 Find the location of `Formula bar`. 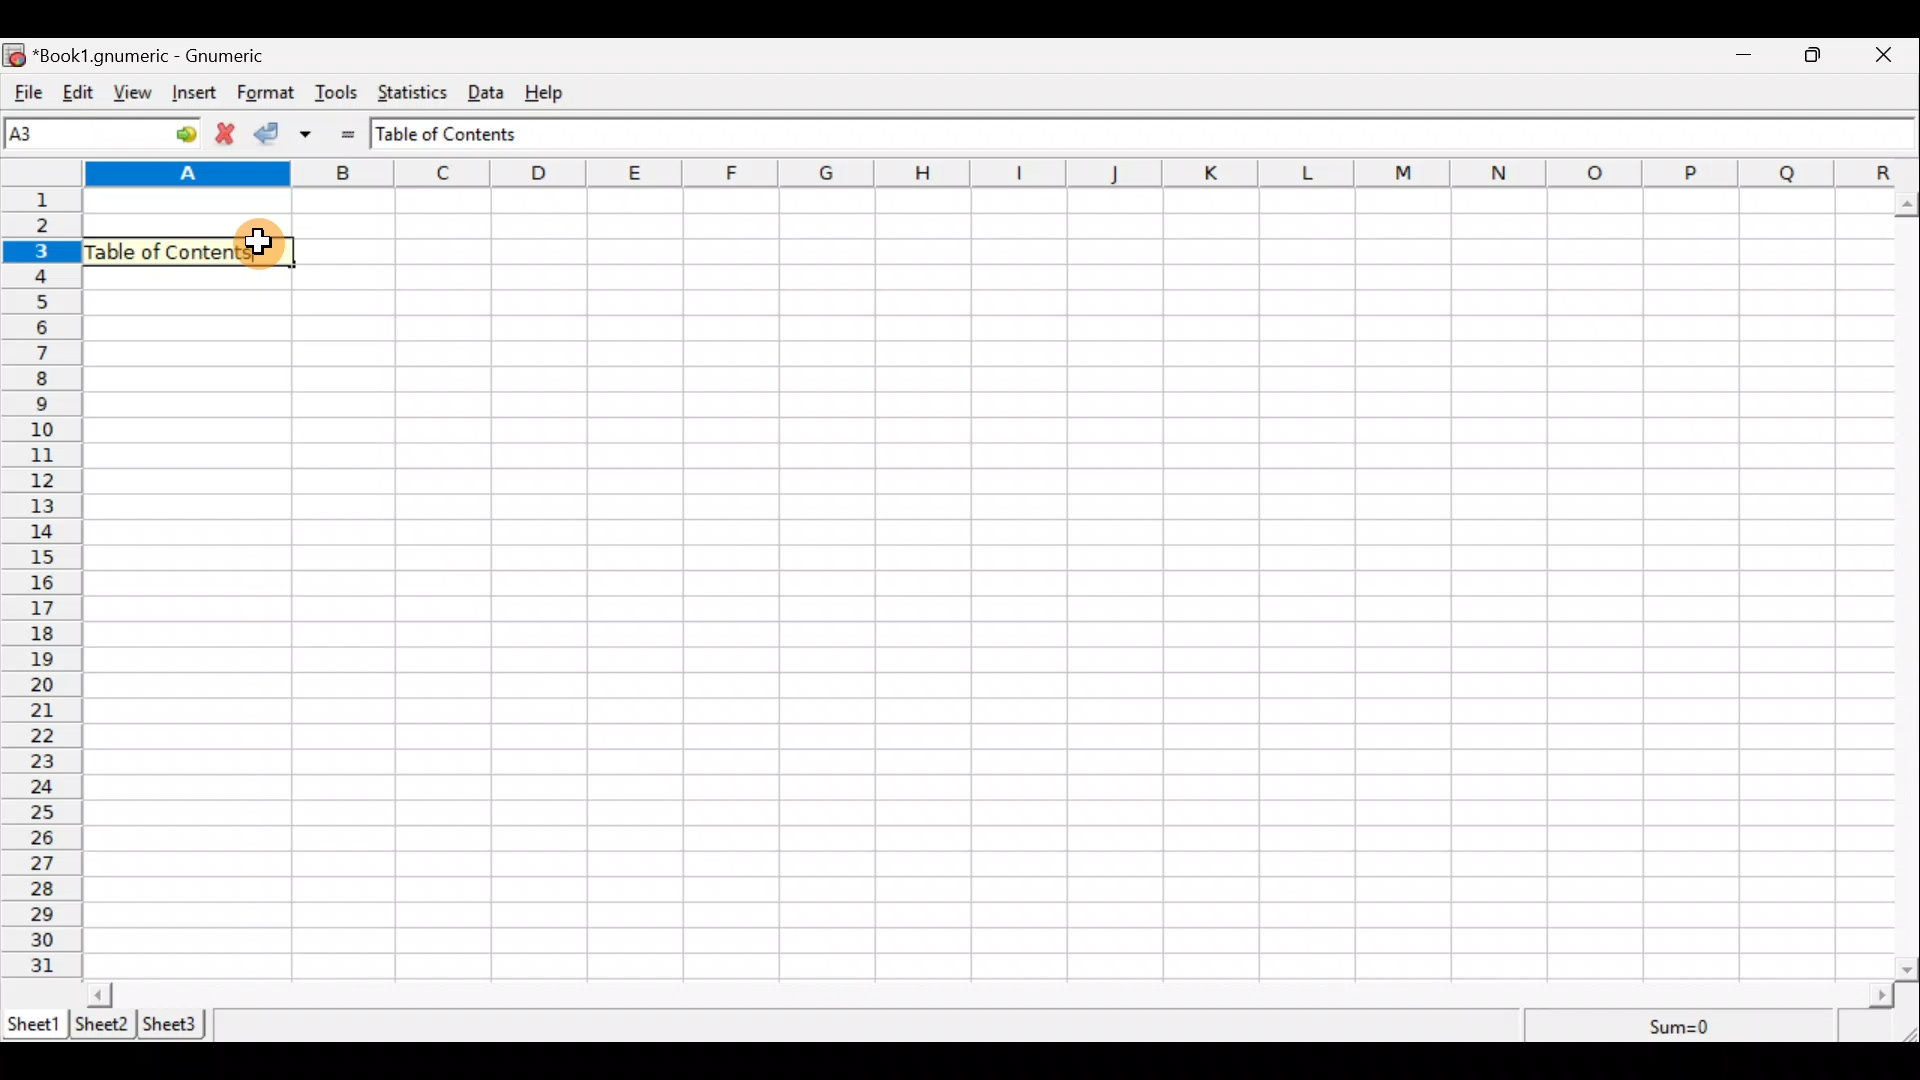

Formula bar is located at coordinates (1133, 133).